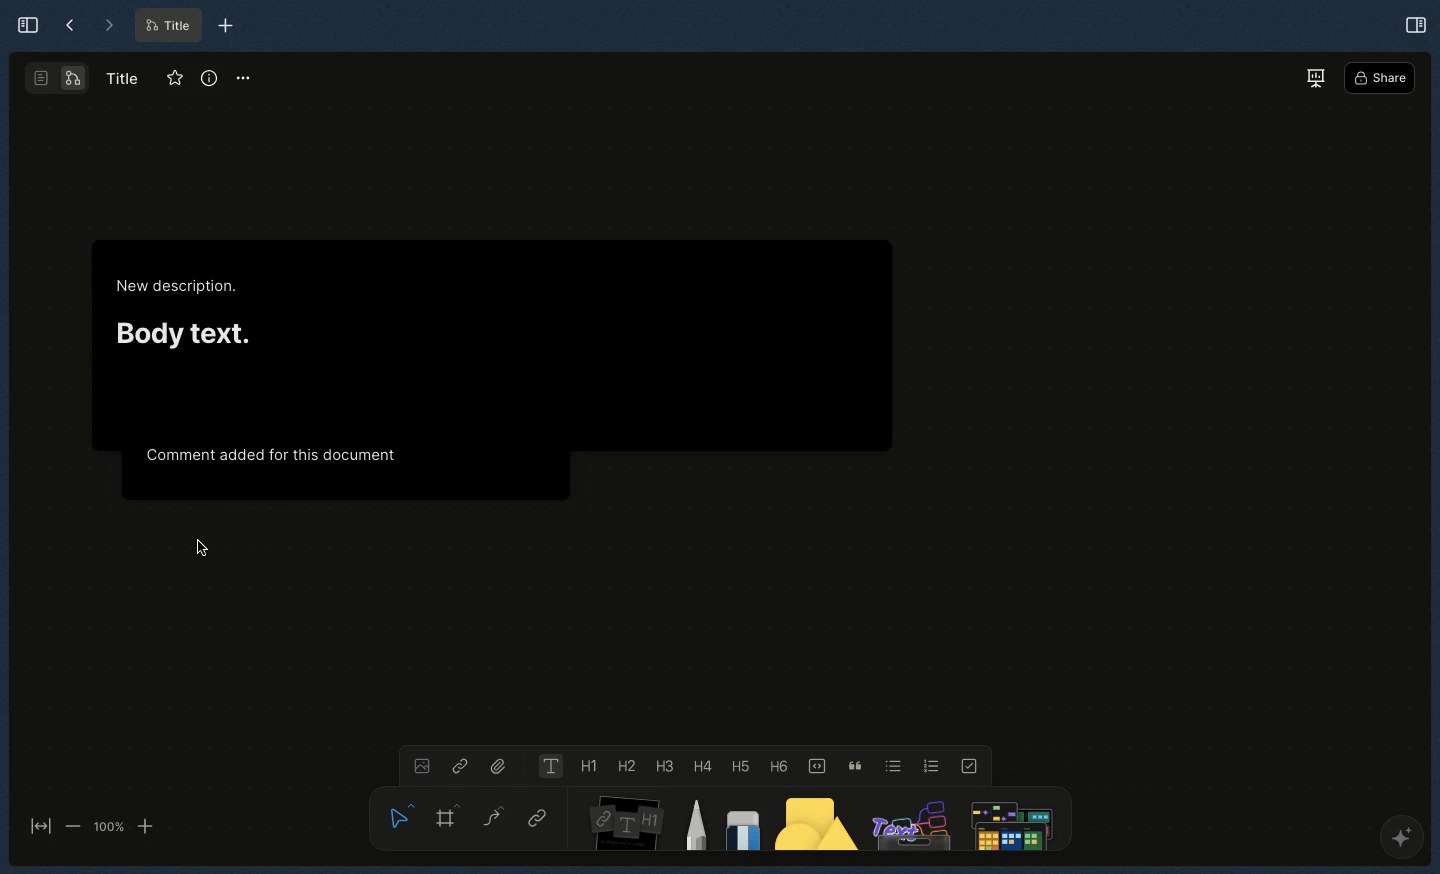 The height and width of the screenshot is (874, 1440). I want to click on Bulleted list, so click(890, 765).